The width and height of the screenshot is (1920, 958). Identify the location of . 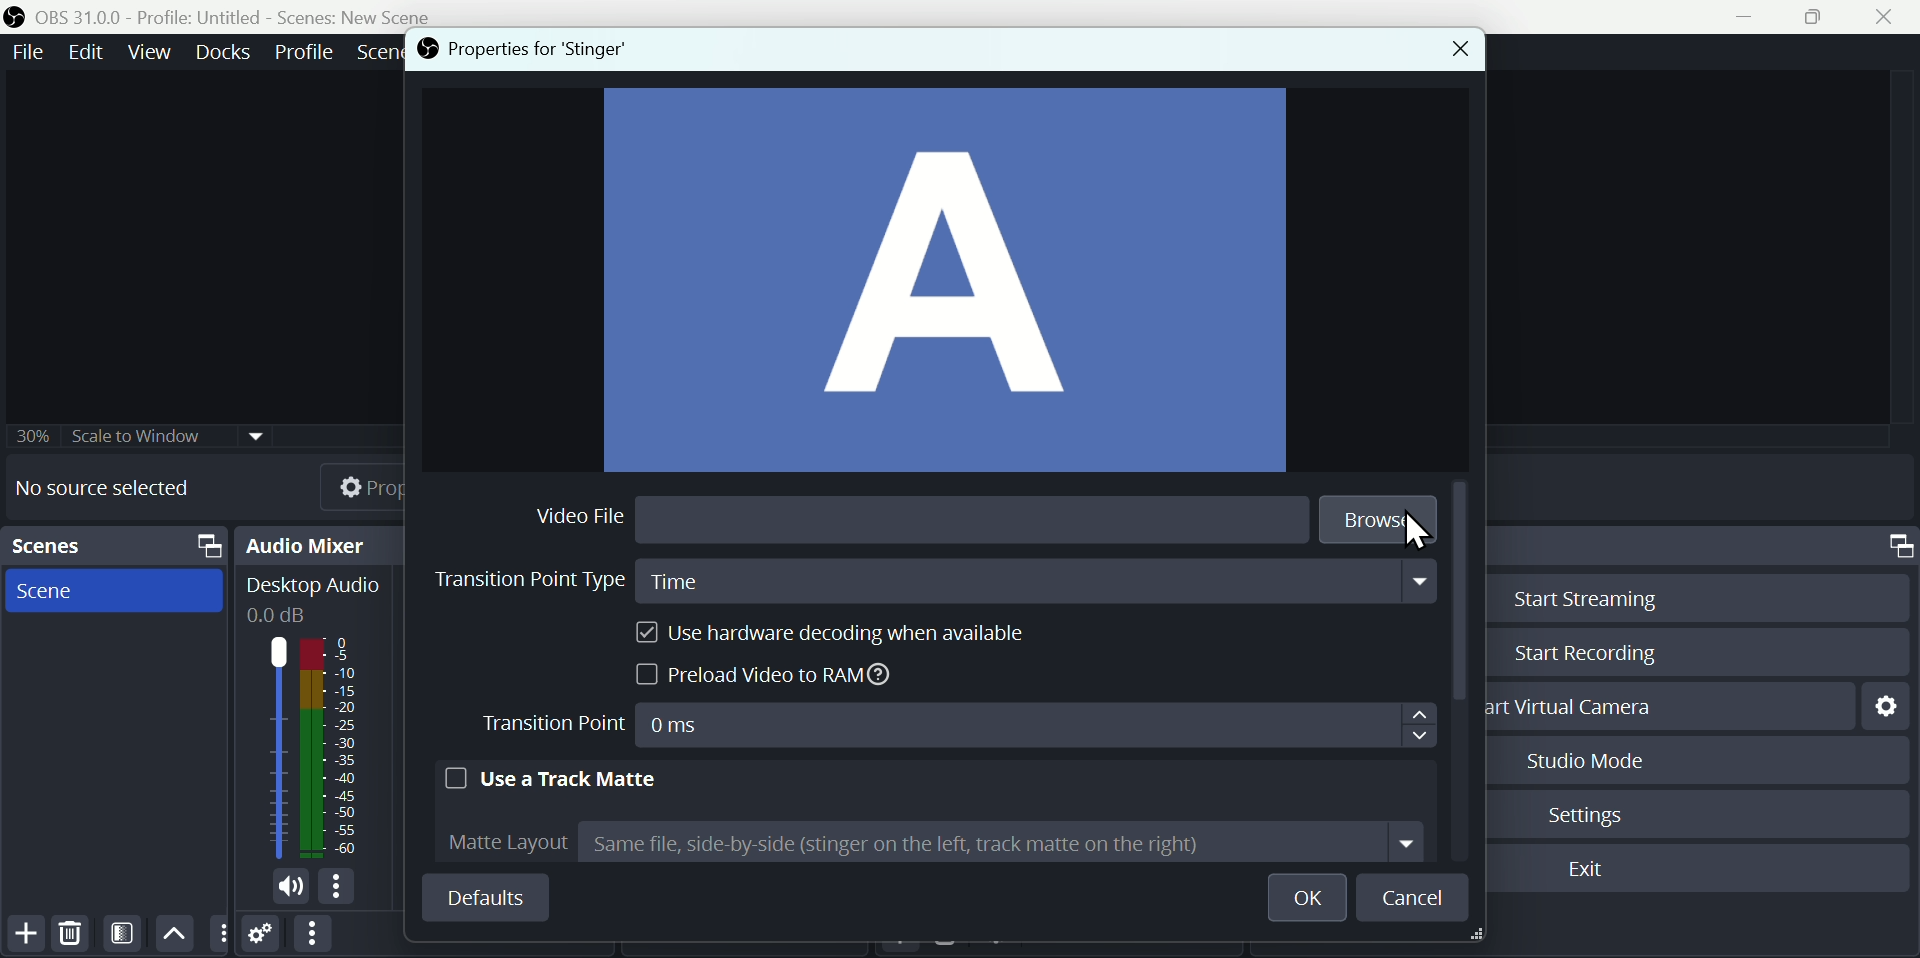
(153, 51).